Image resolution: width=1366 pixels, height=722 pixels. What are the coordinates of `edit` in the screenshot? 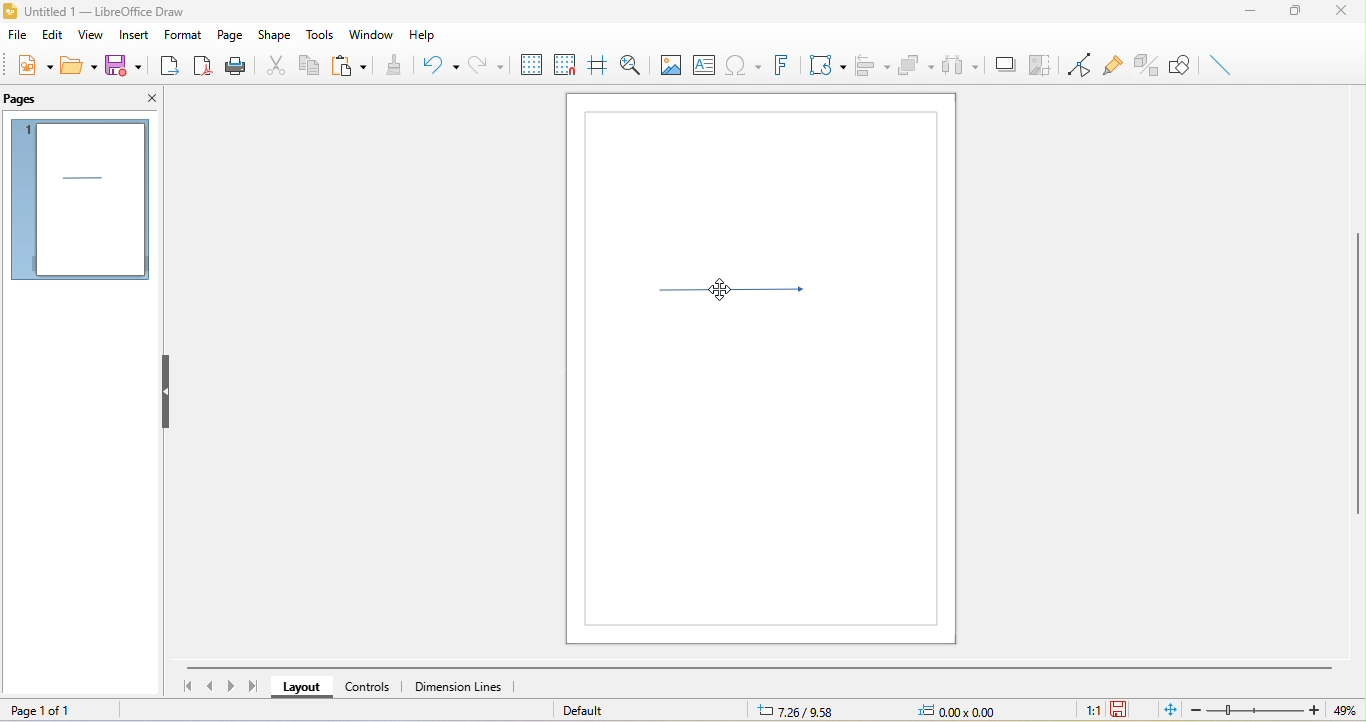 It's located at (53, 35).